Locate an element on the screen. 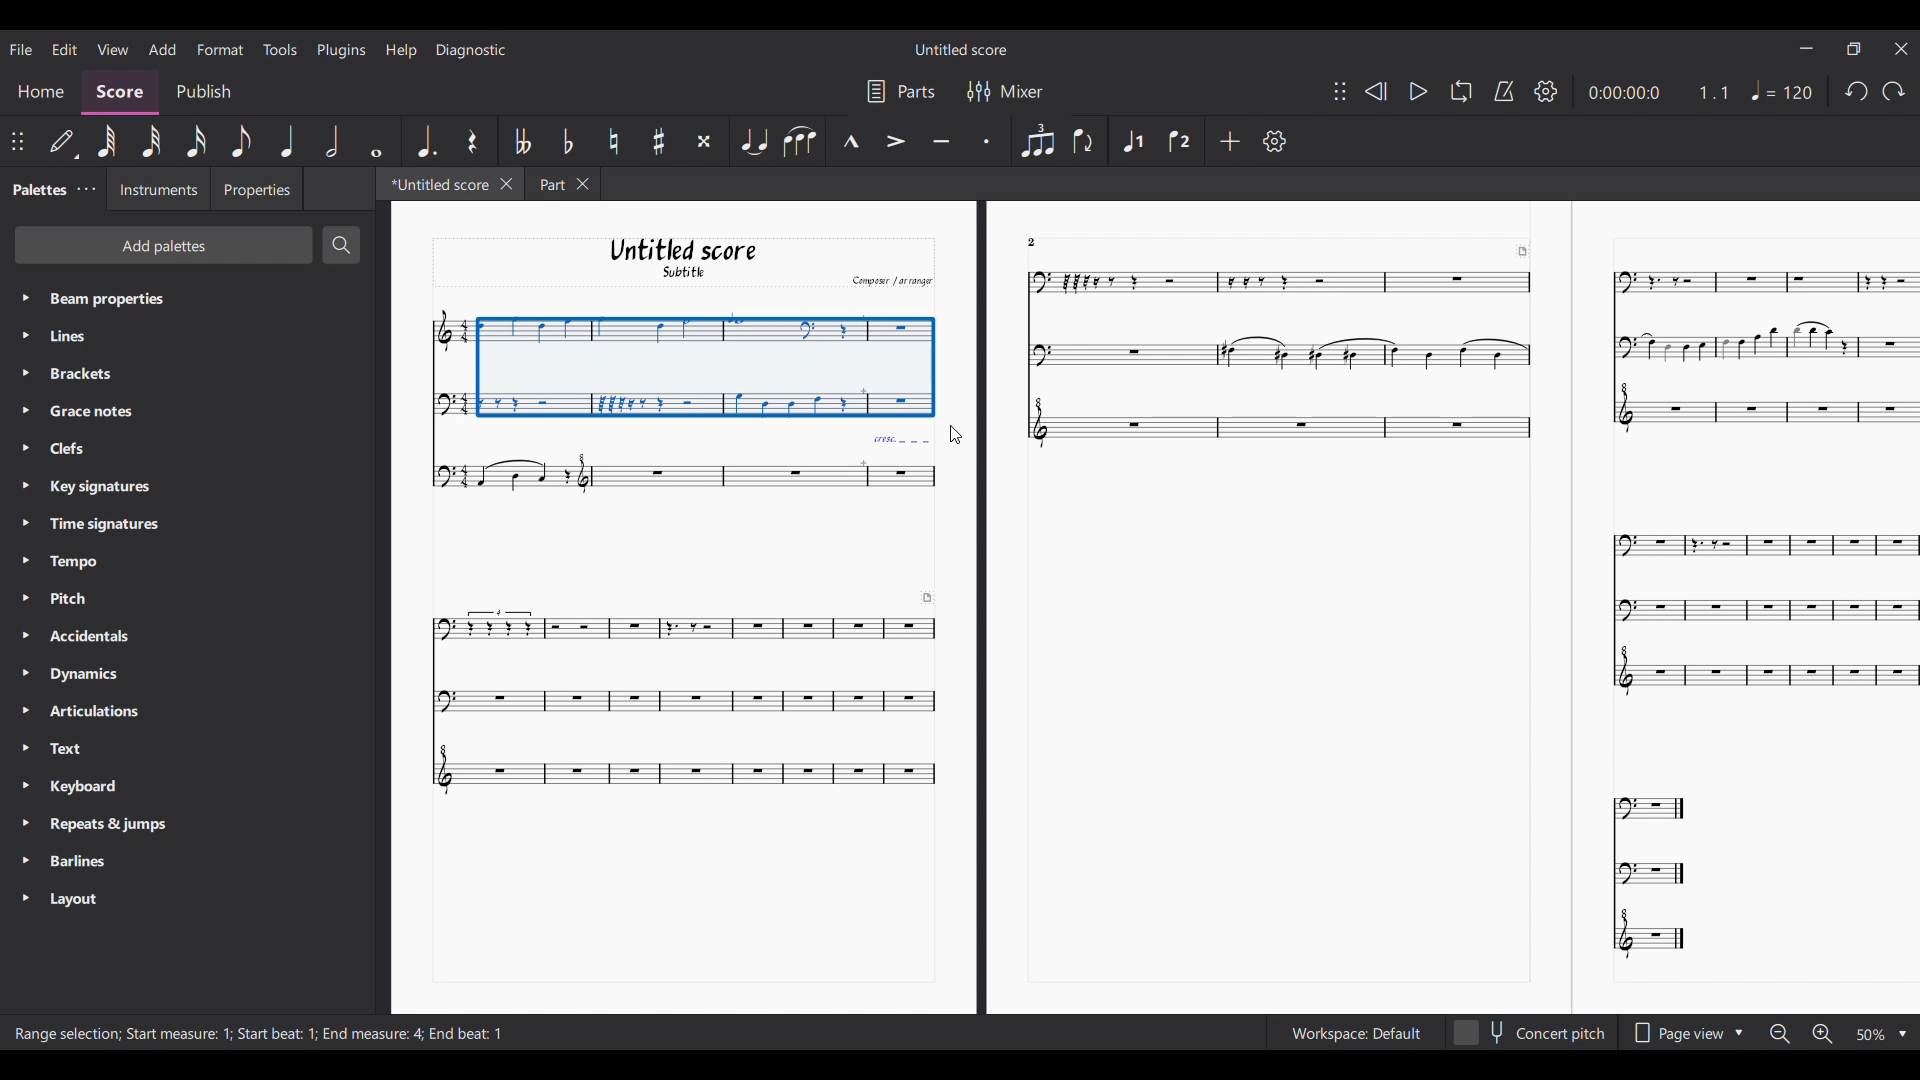  Tempo is located at coordinates (88, 559).